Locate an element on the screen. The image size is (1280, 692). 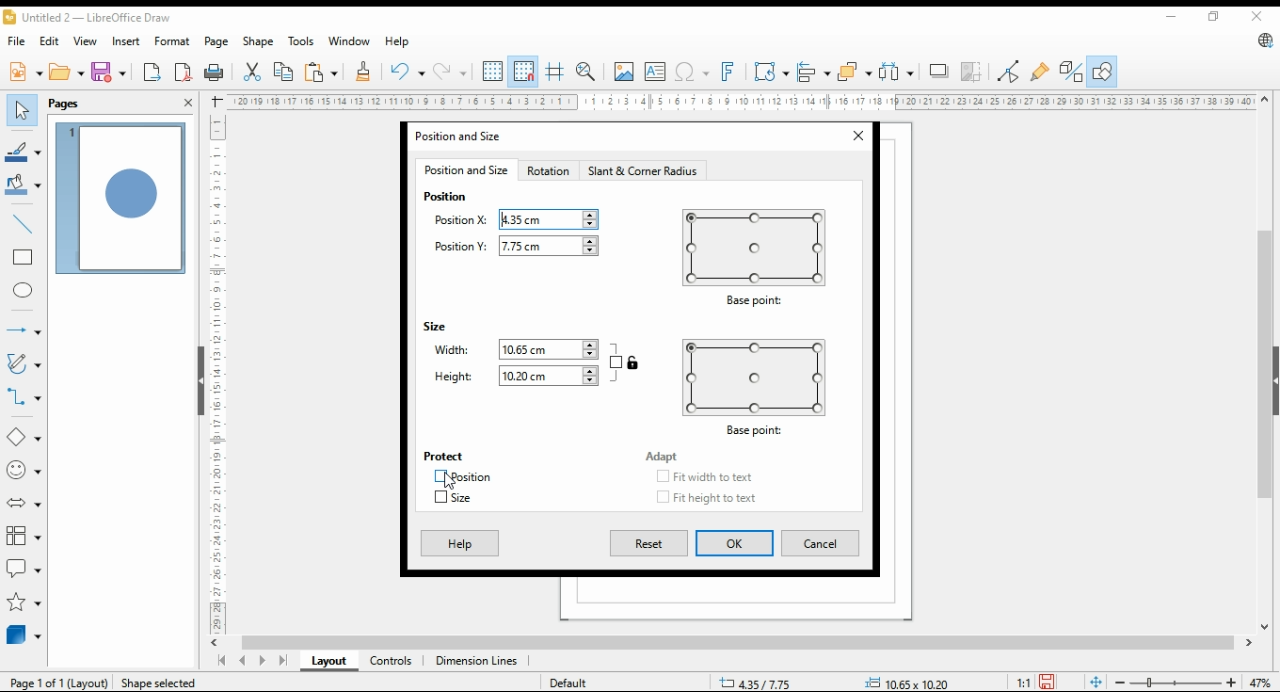
insert line is located at coordinates (24, 225).